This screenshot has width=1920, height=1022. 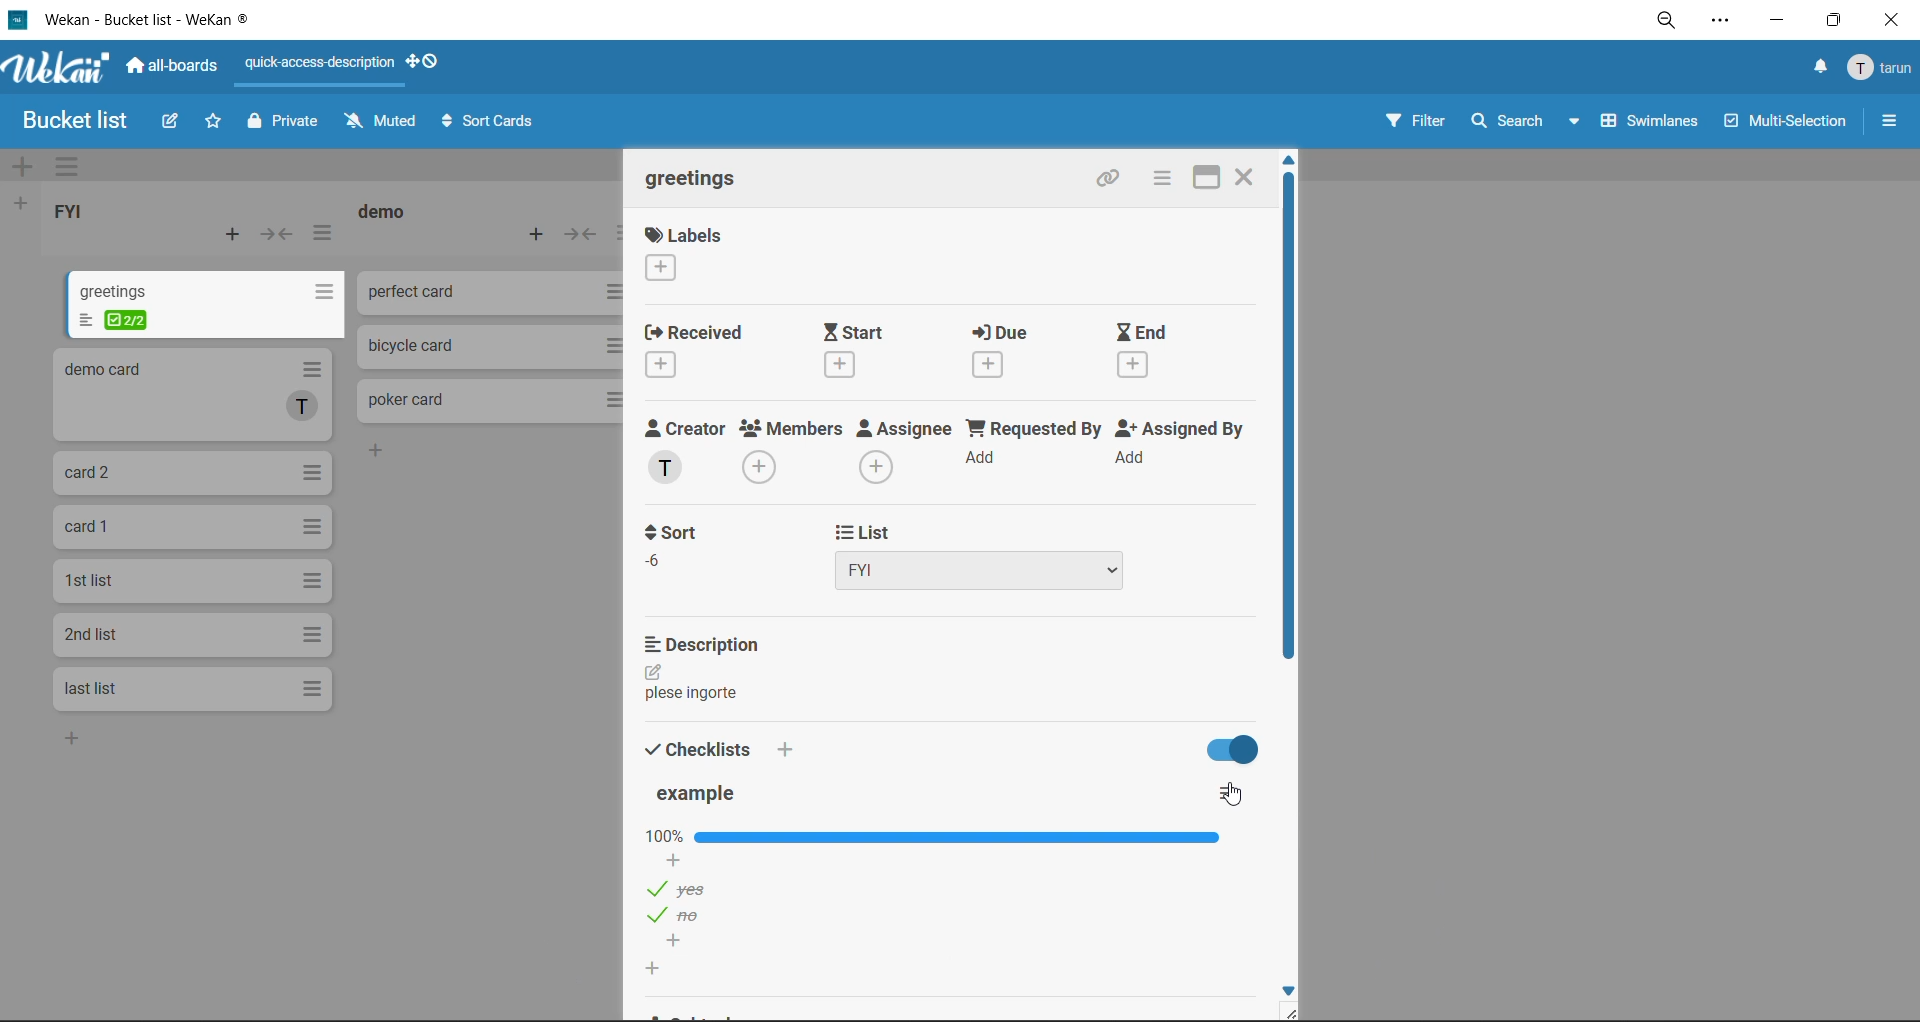 I want to click on copy link, so click(x=1114, y=180).